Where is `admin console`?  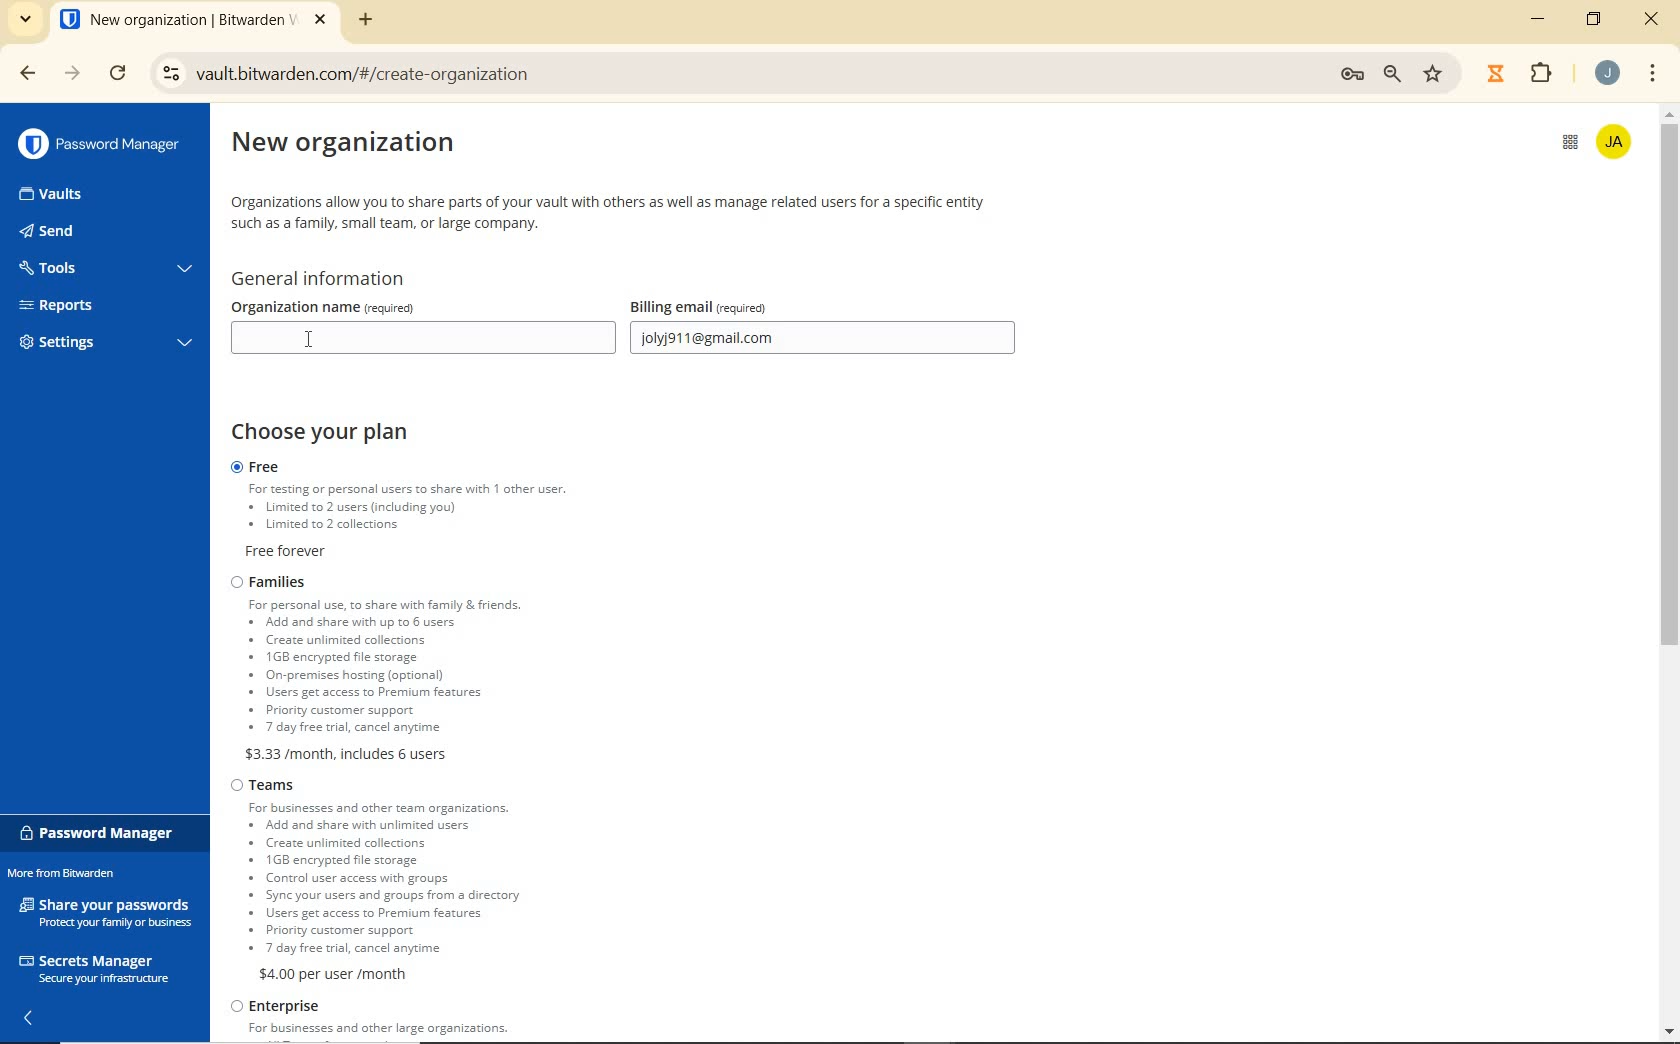
admin console is located at coordinates (1562, 150).